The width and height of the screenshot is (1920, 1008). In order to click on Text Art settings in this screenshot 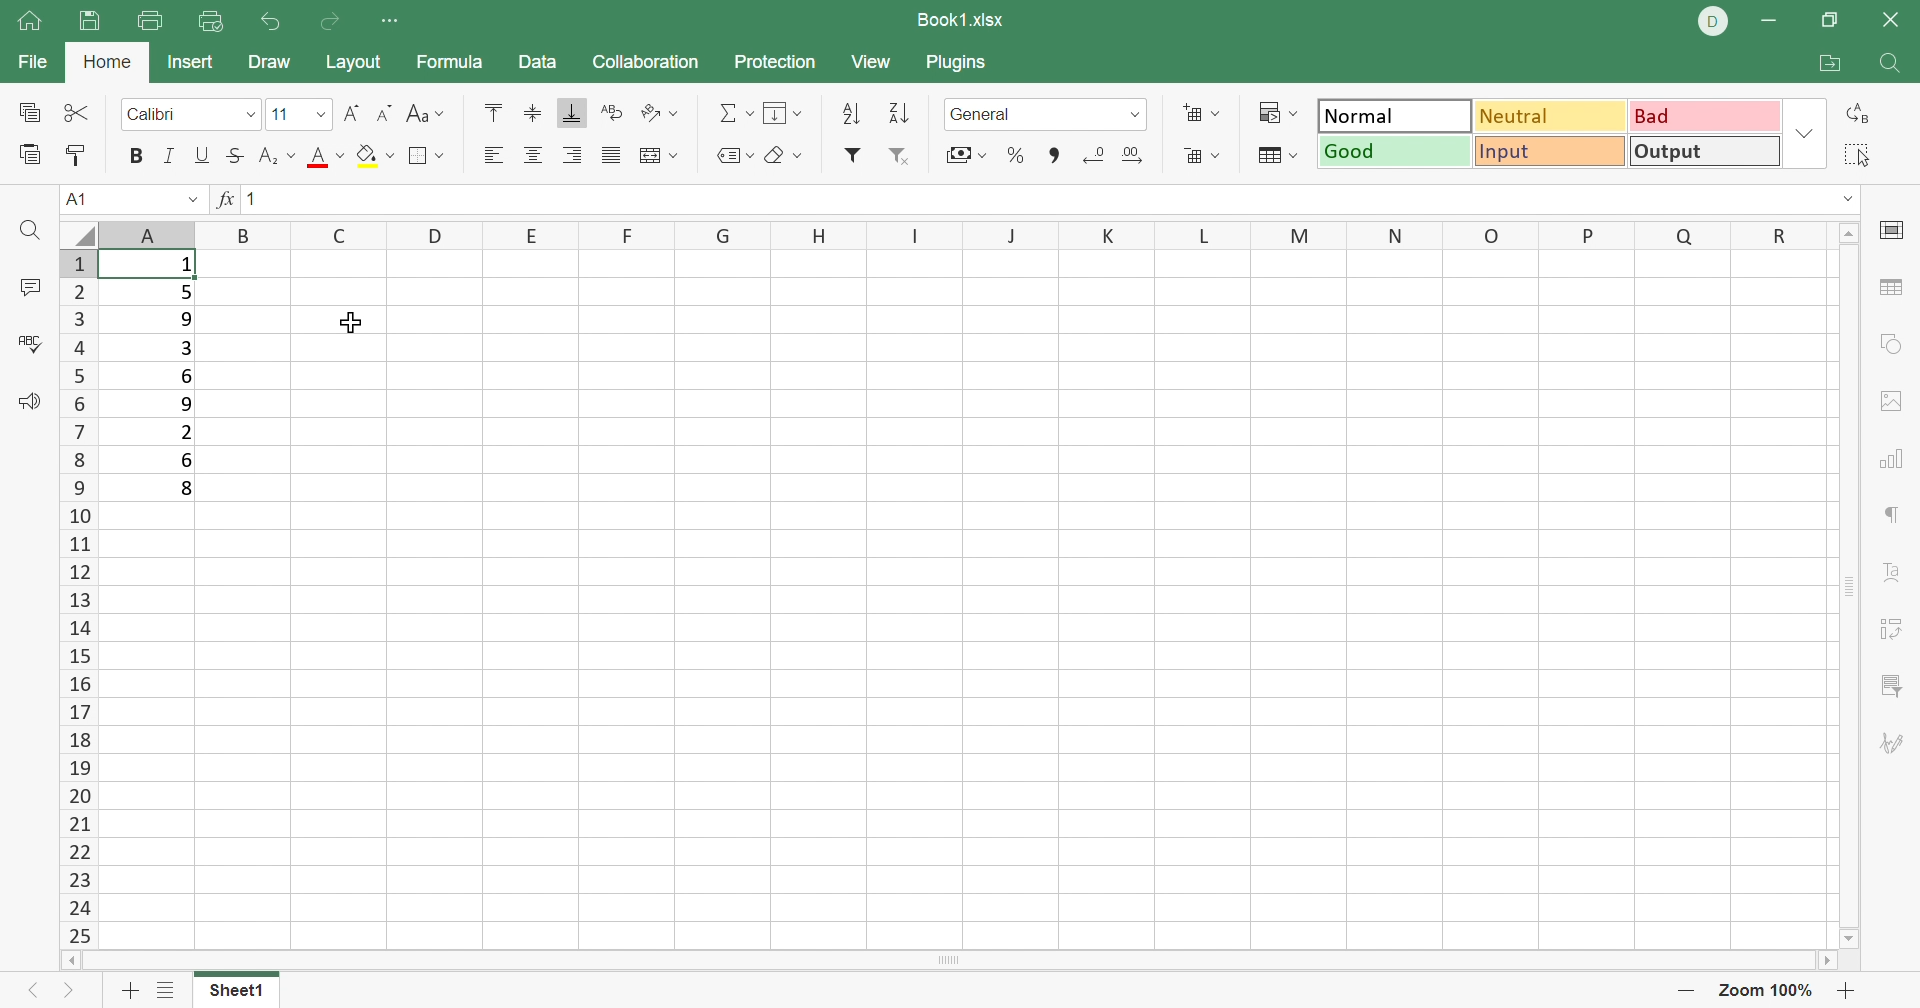, I will do `click(1894, 572)`.